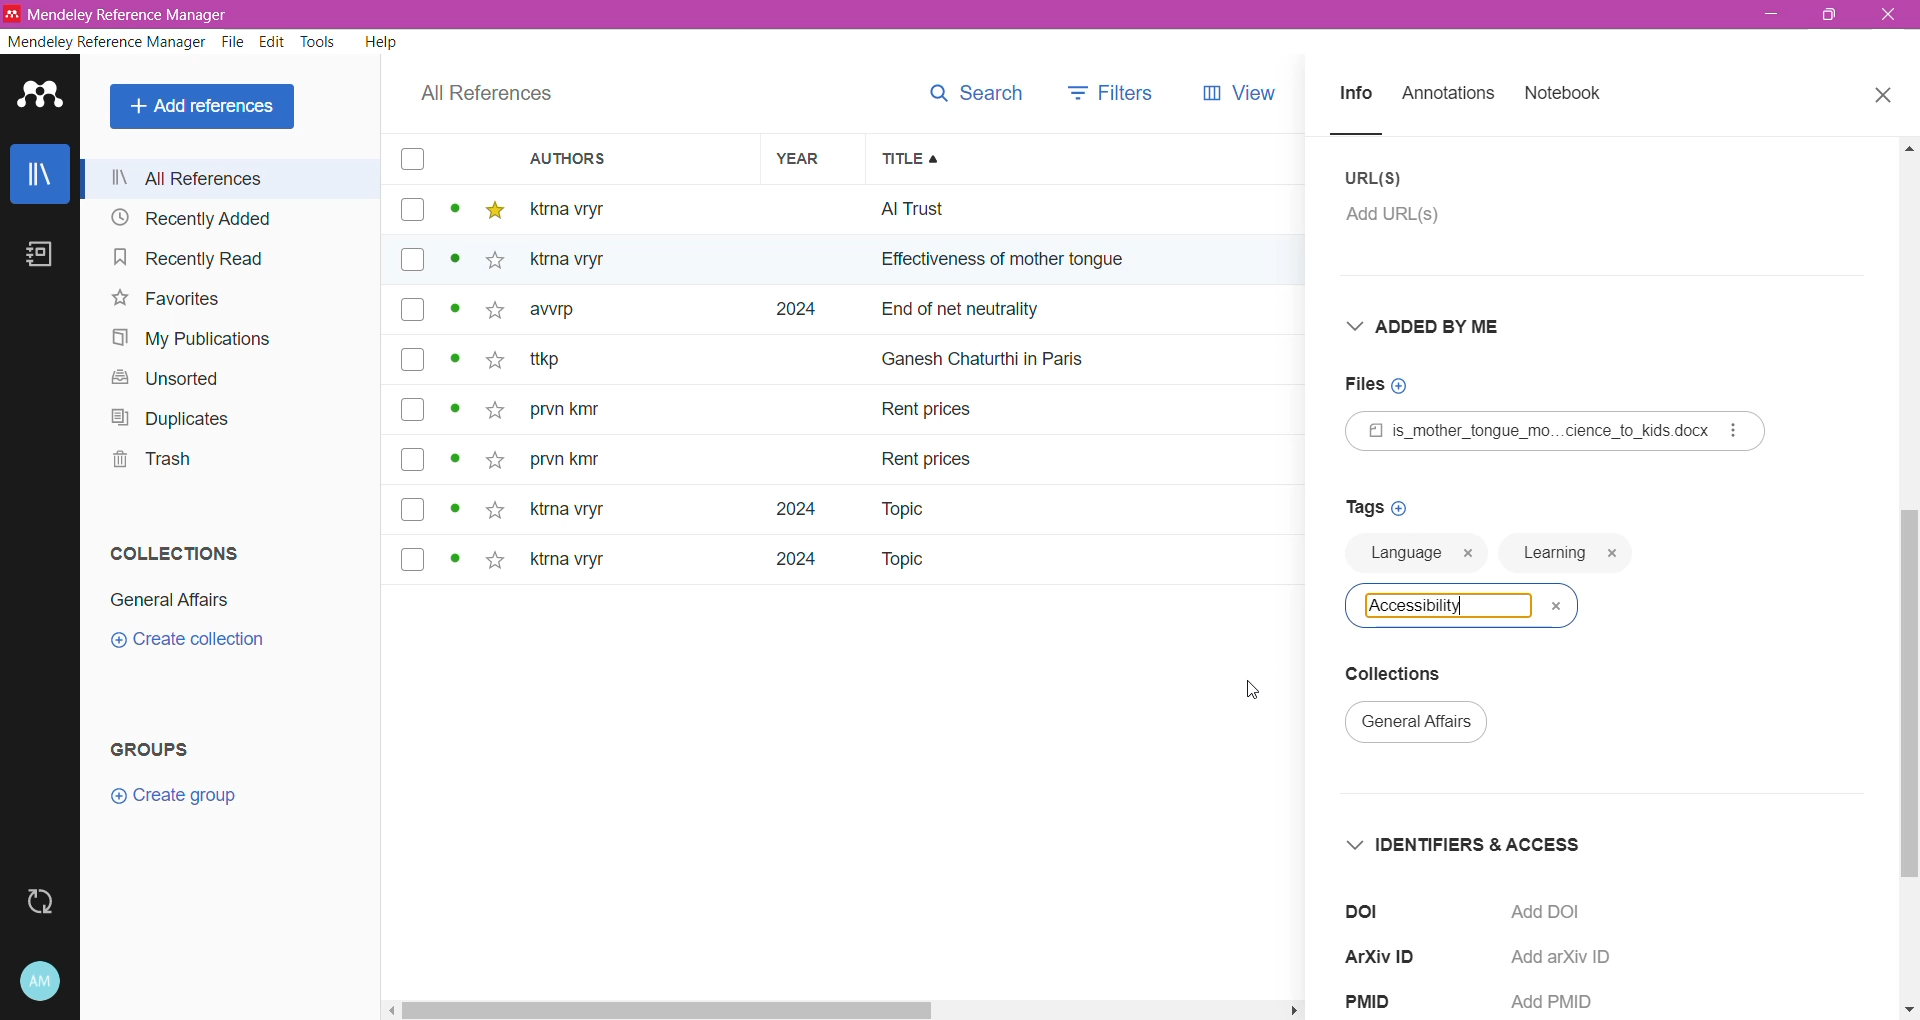 The image size is (1920, 1020). What do you see at coordinates (1564, 94) in the screenshot?
I see `Notebook` at bounding box center [1564, 94].